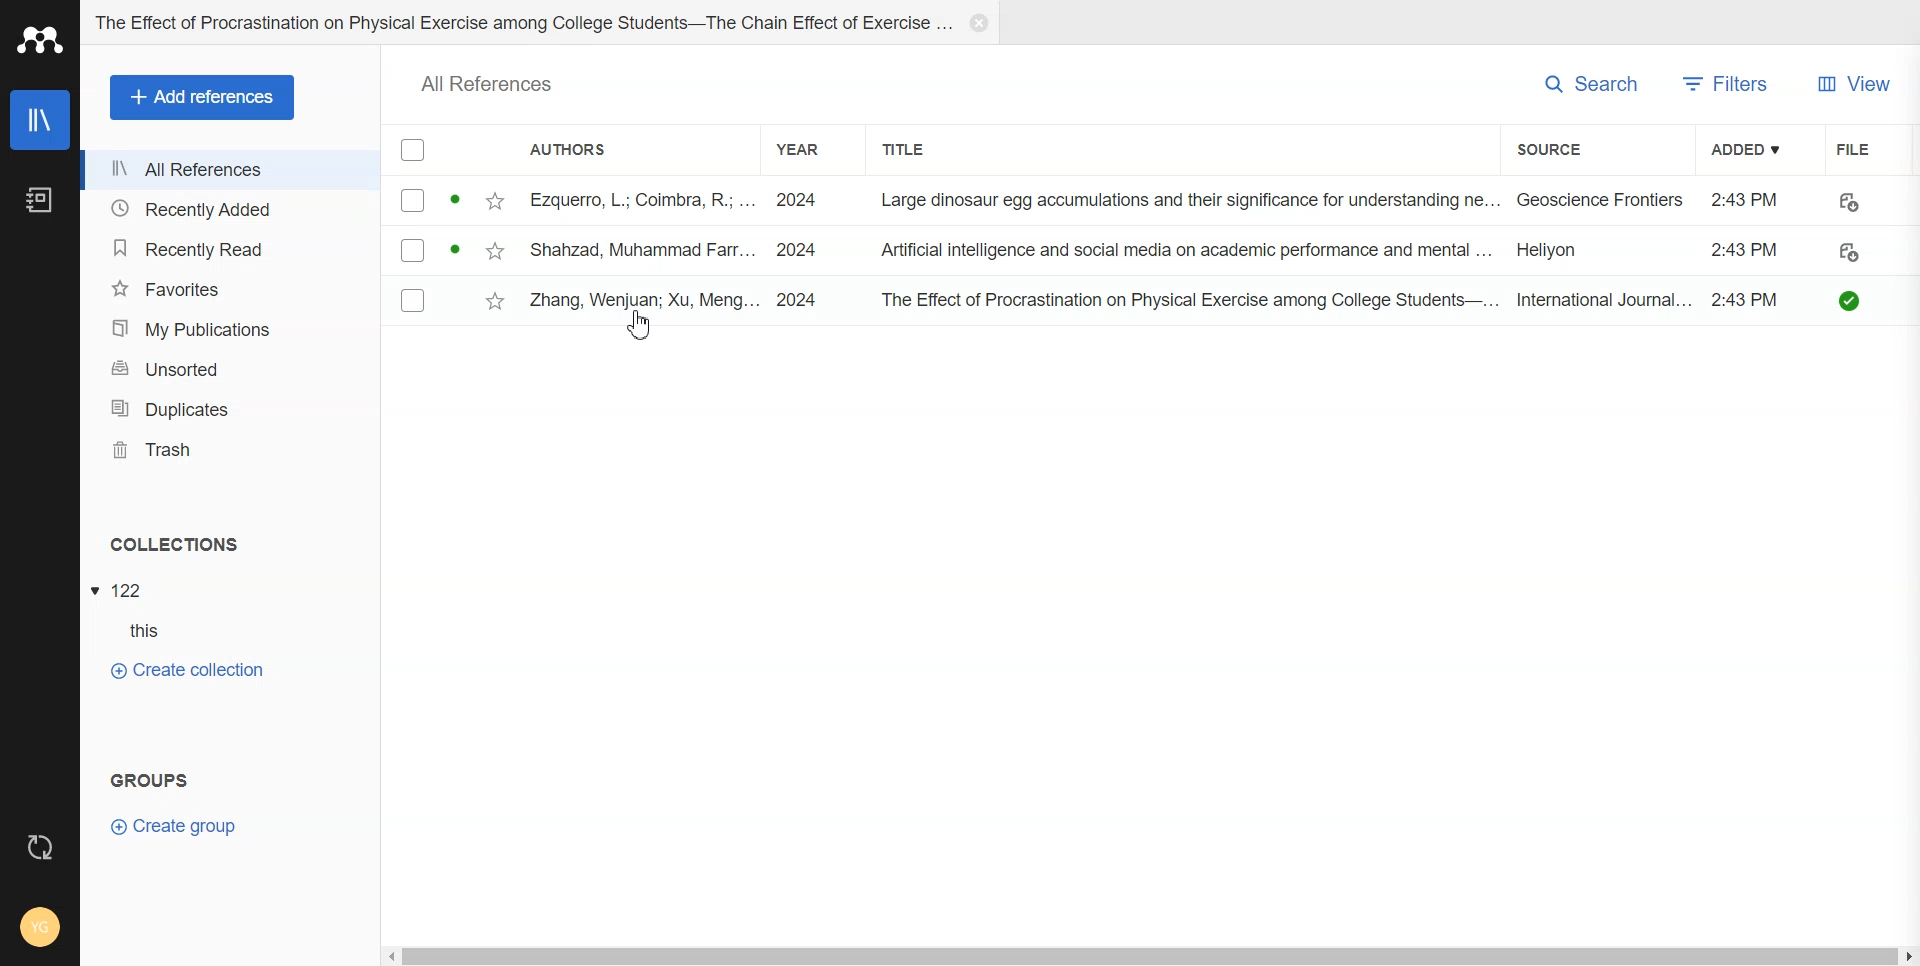 This screenshot has height=966, width=1920. What do you see at coordinates (39, 199) in the screenshot?
I see `Notebook` at bounding box center [39, 199].